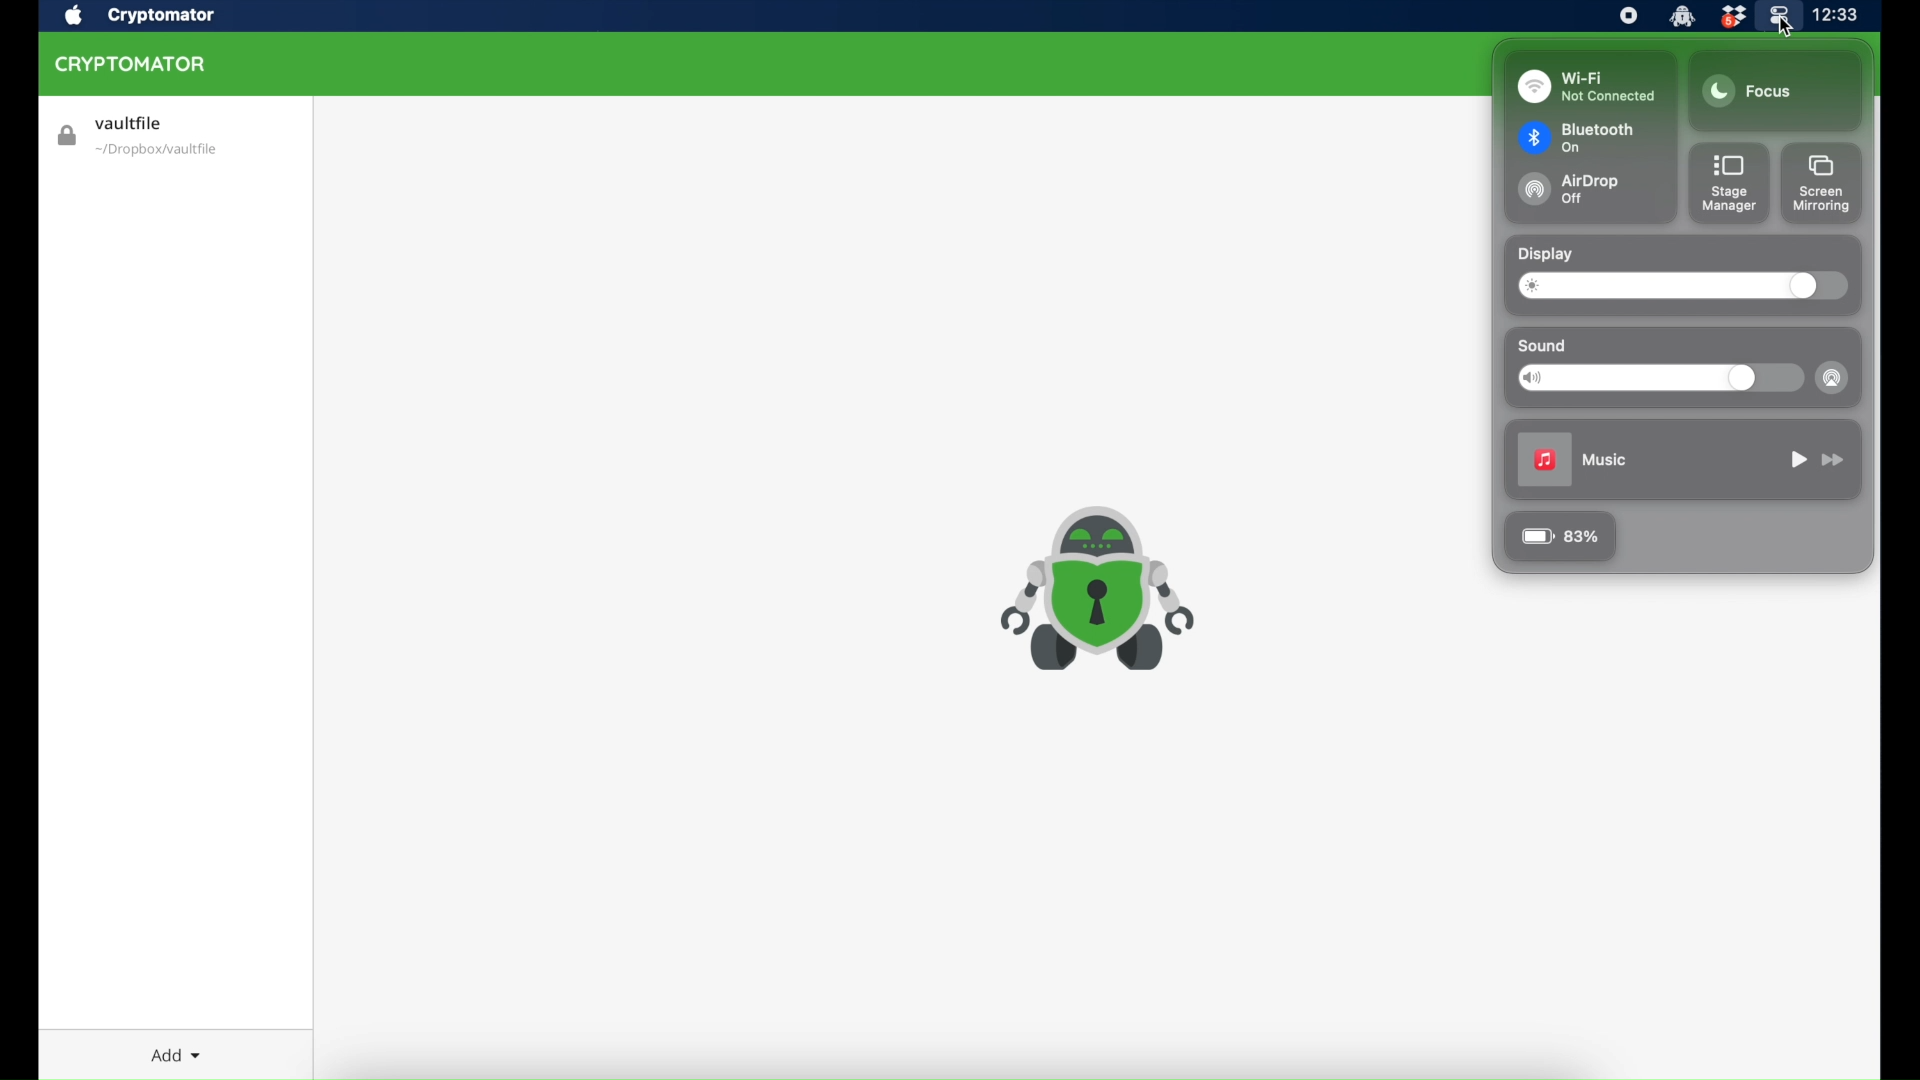 This screenshot has height=1080, width=1920. What do you see at coordinates (1733, 15) in the screenshot?
I see `dropbox icon` at bounding box center [1733, 15].